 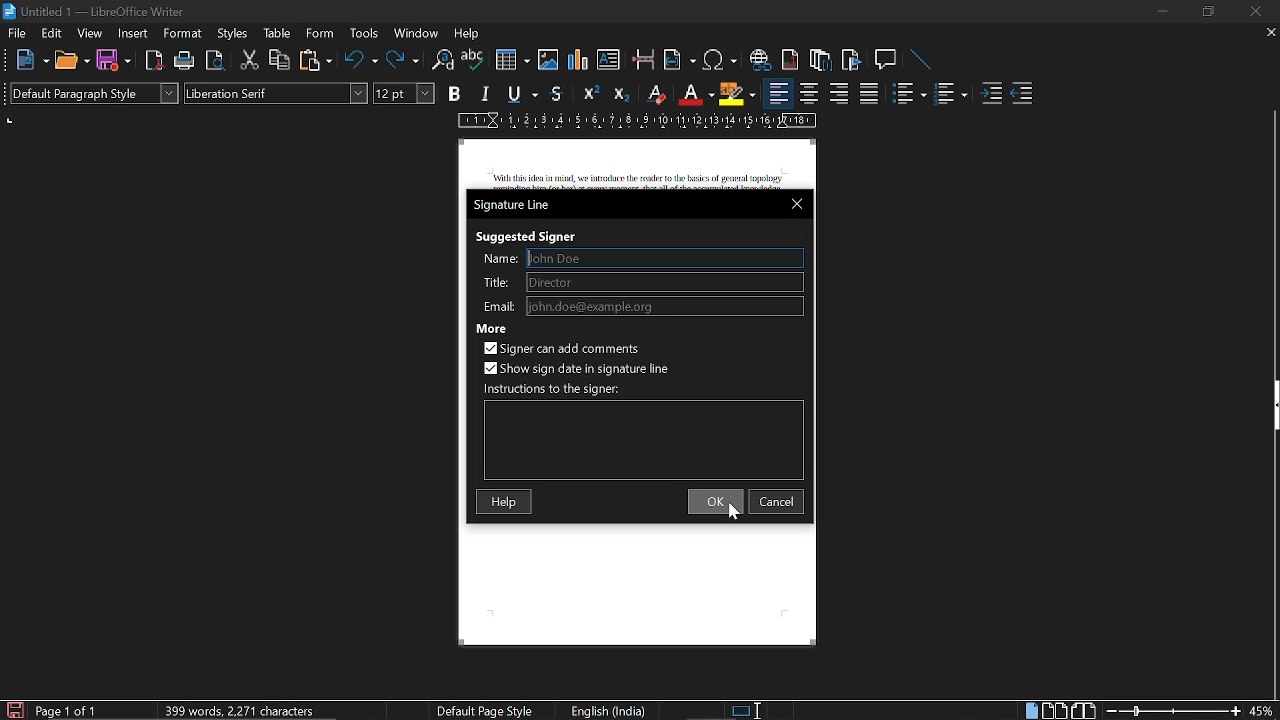 I want to click on instructions to the signer, so click(x=554, y=390).